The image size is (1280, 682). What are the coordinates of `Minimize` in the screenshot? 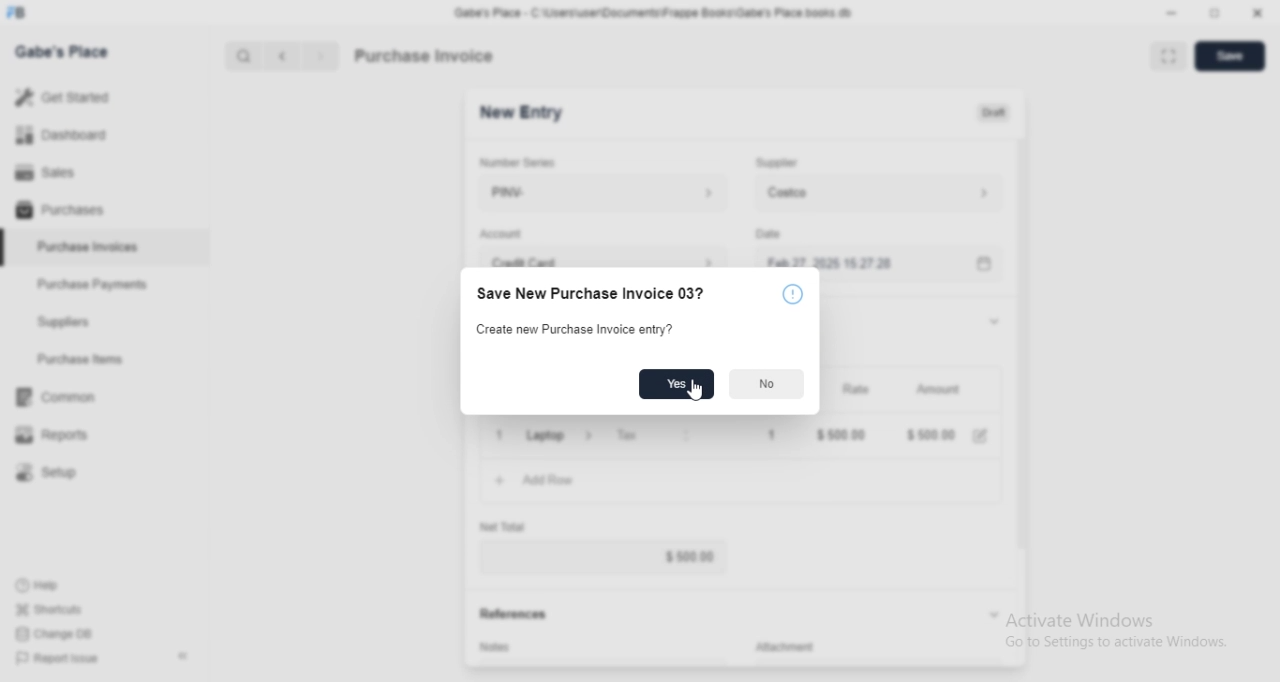 It's located at (1171, 13).